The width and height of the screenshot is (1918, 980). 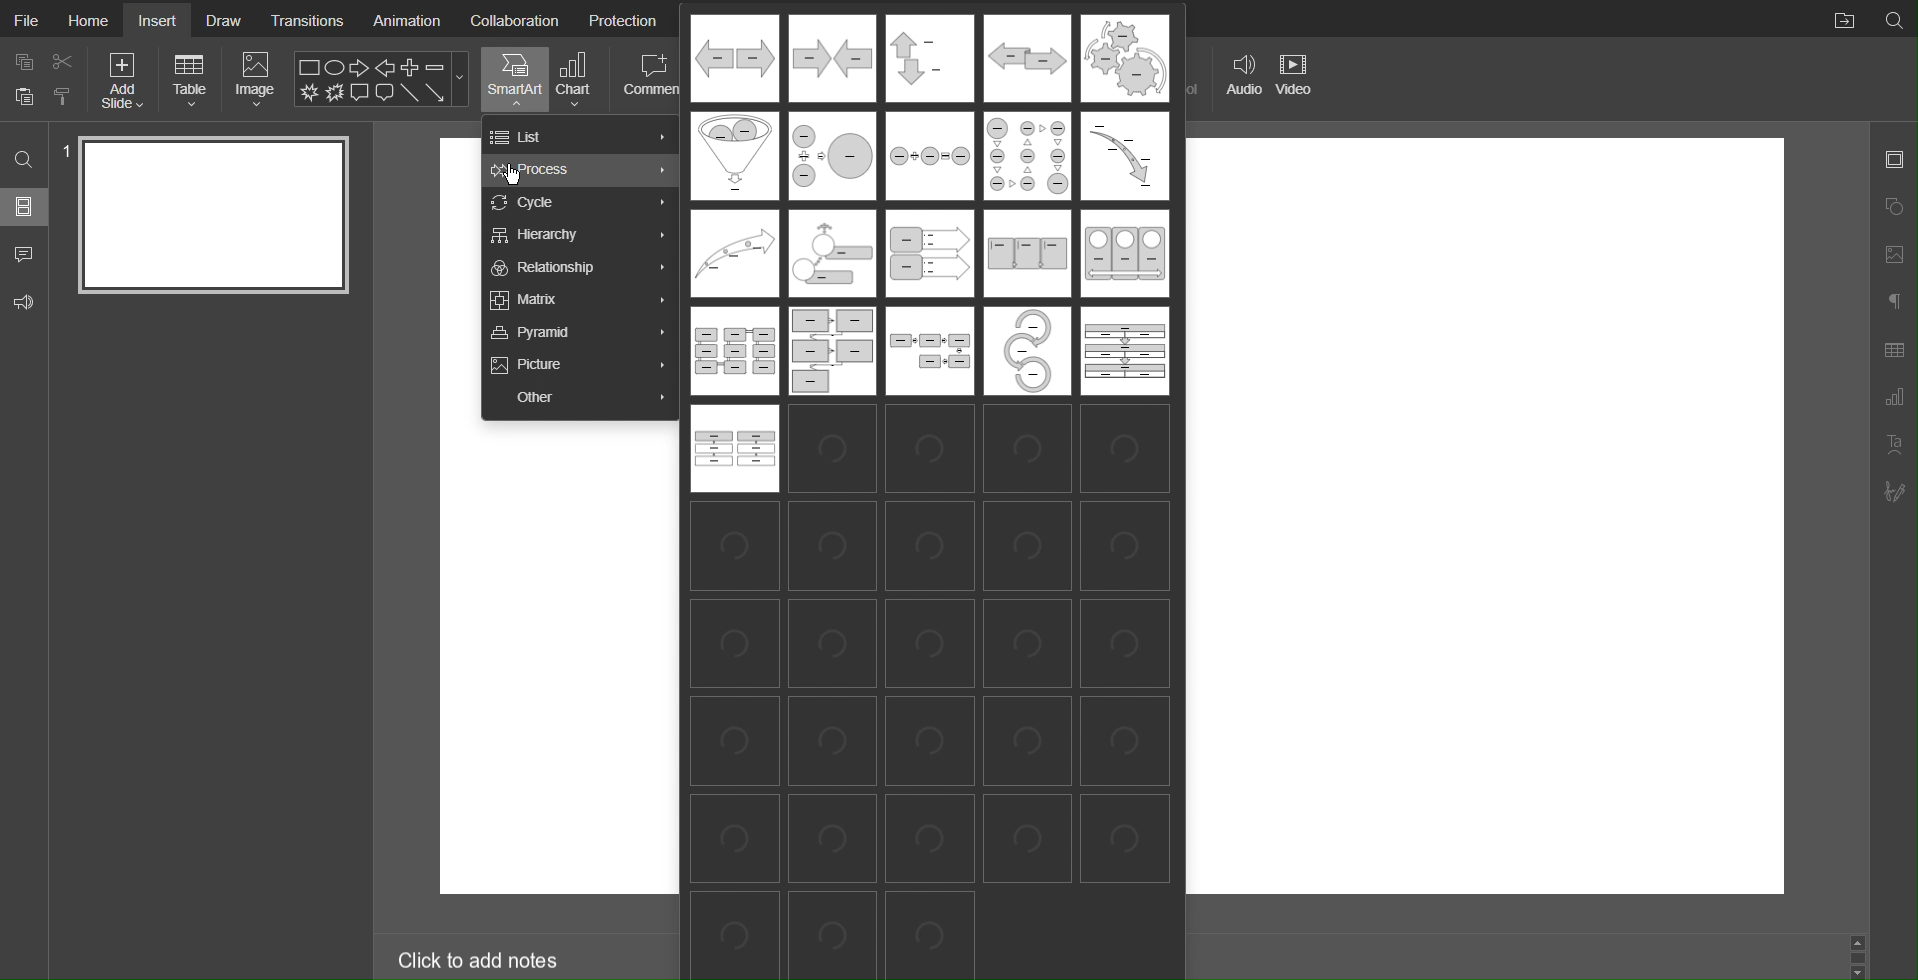 What do you see at coordinates (216, 216) in the screenshot?
I see `Slide 1` at bounding box center [216, 216].